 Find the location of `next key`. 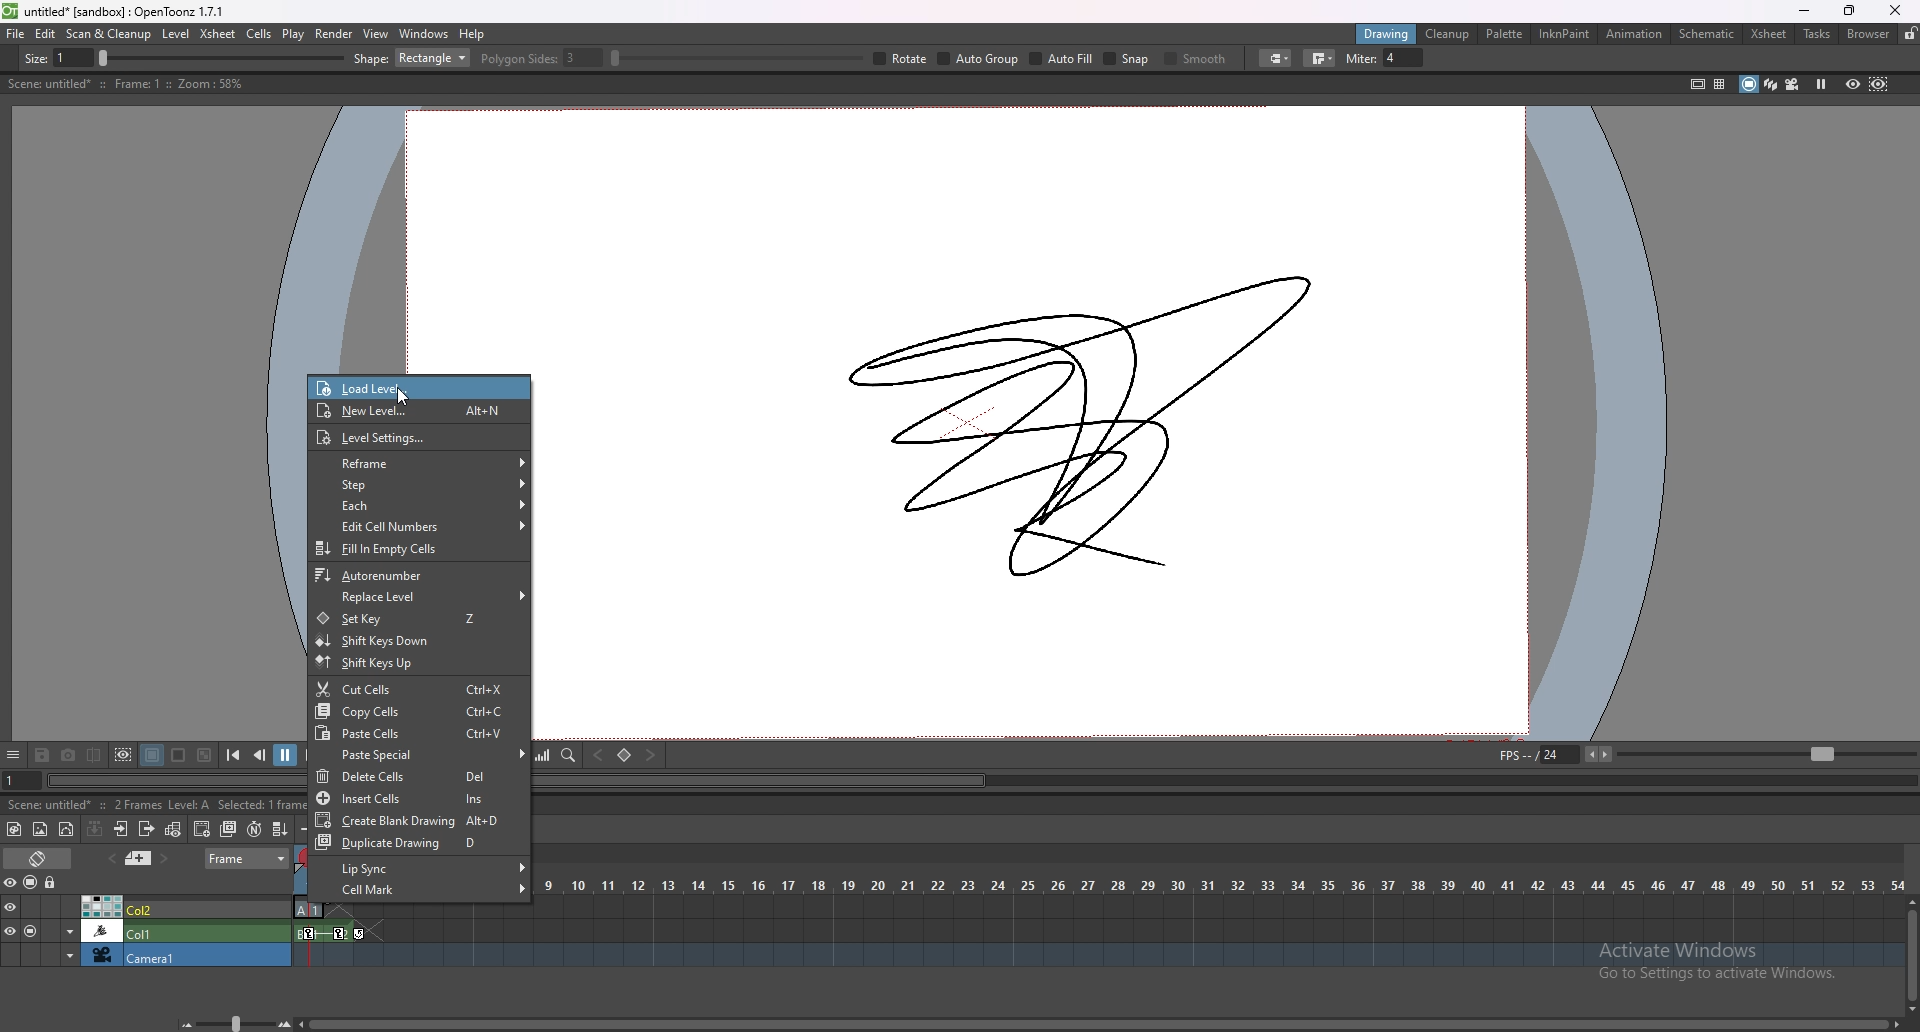

next key is located at coordinates (651, 754).